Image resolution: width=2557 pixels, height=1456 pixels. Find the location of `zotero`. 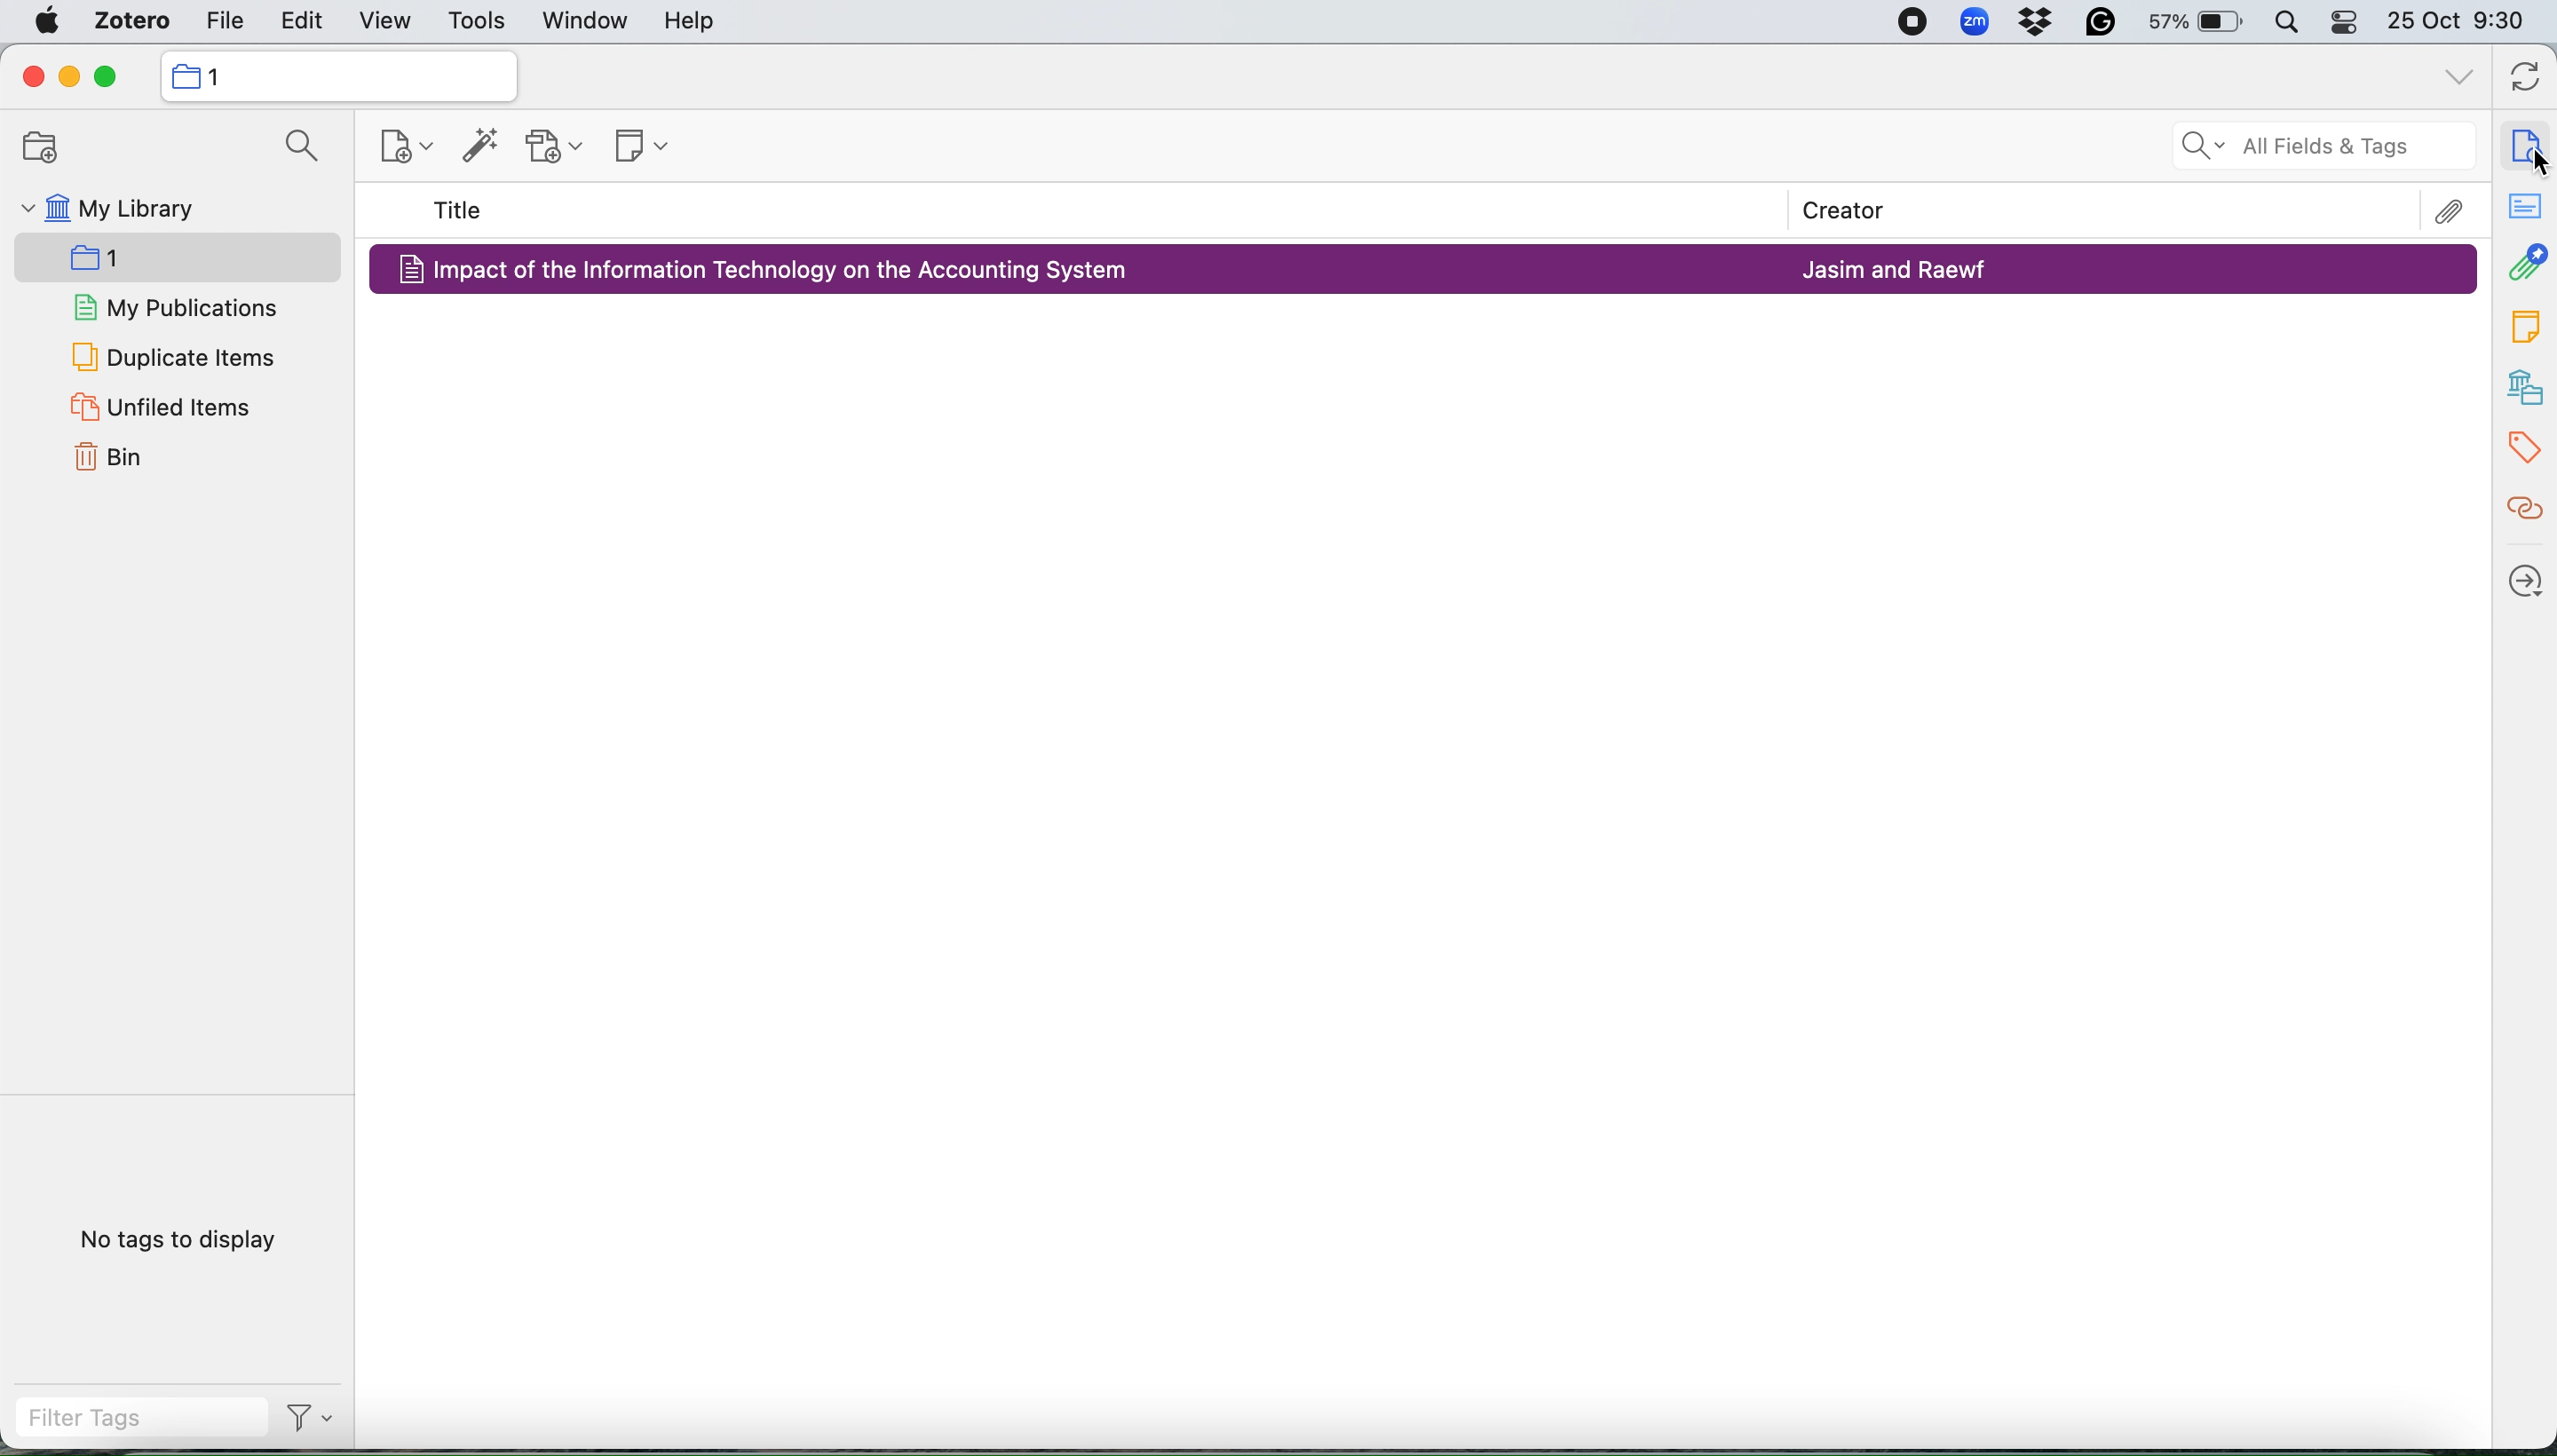

zotero is located at coordinates (132, 21).